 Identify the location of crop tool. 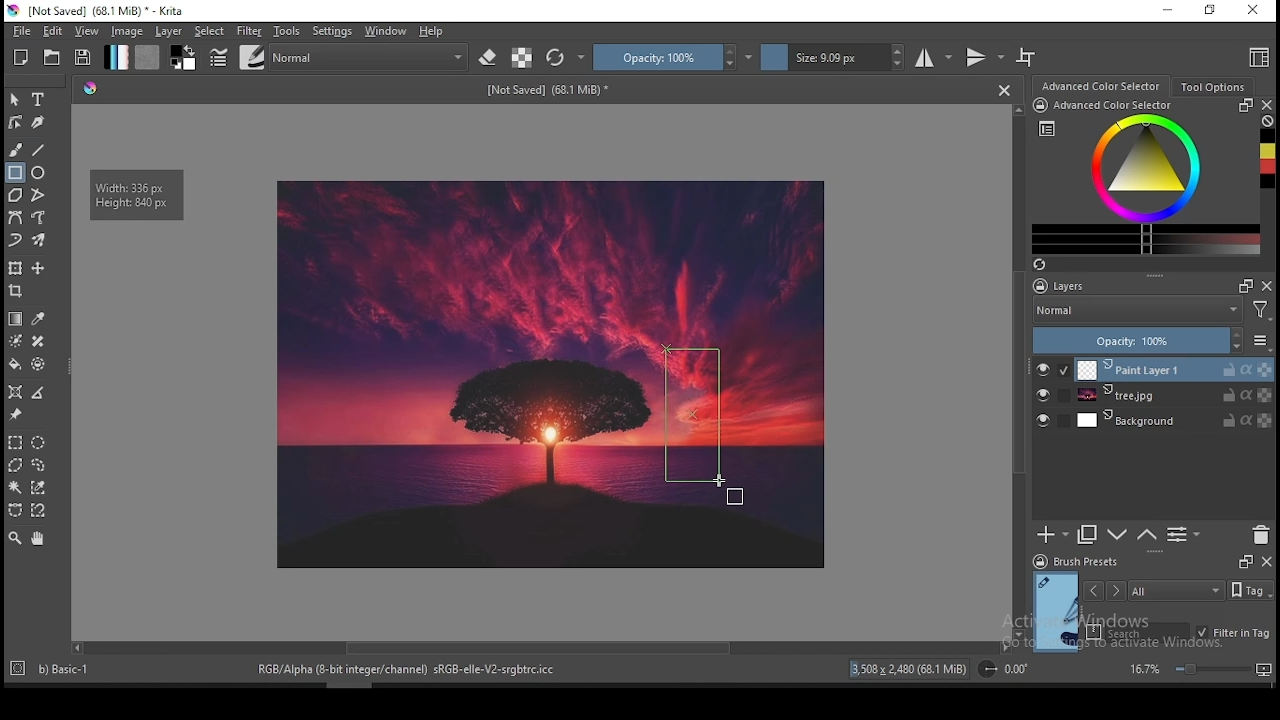
(18, 291).